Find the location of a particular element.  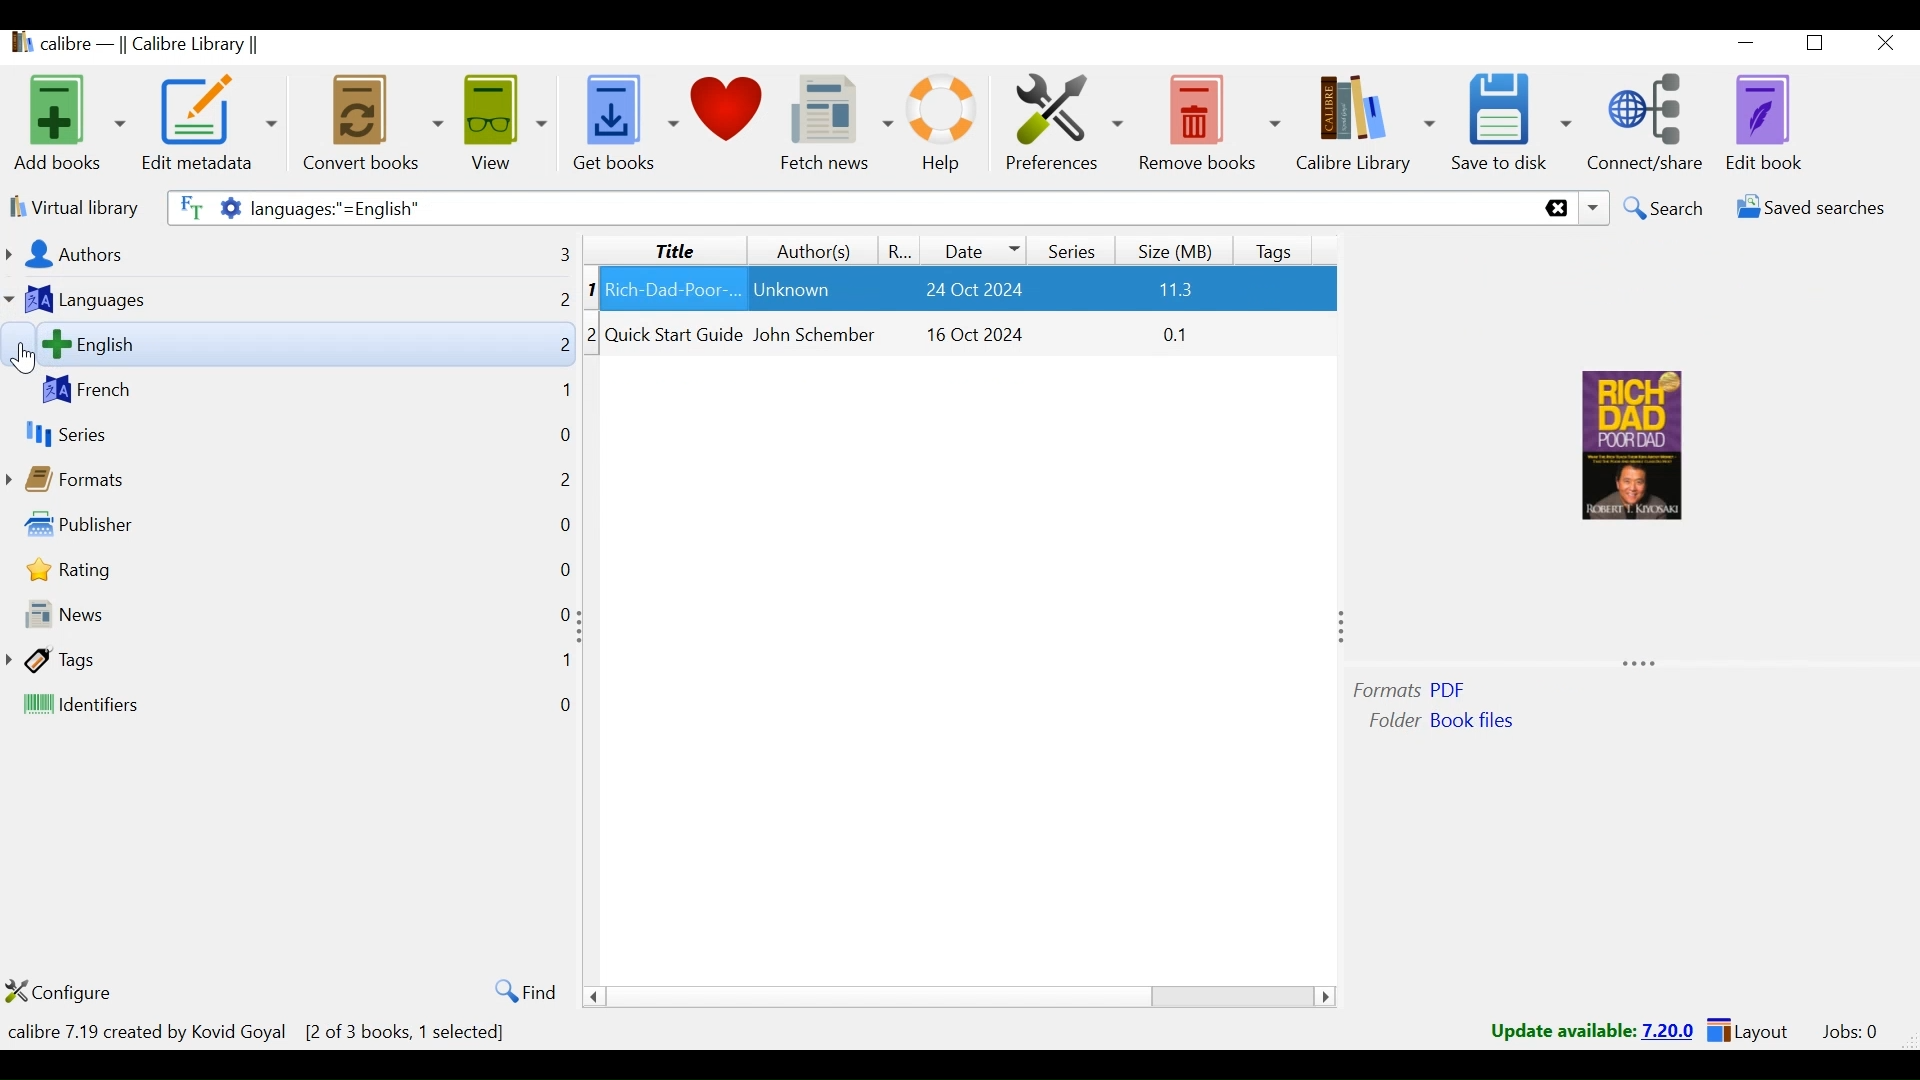

2 is located at coordinates (554, 478).